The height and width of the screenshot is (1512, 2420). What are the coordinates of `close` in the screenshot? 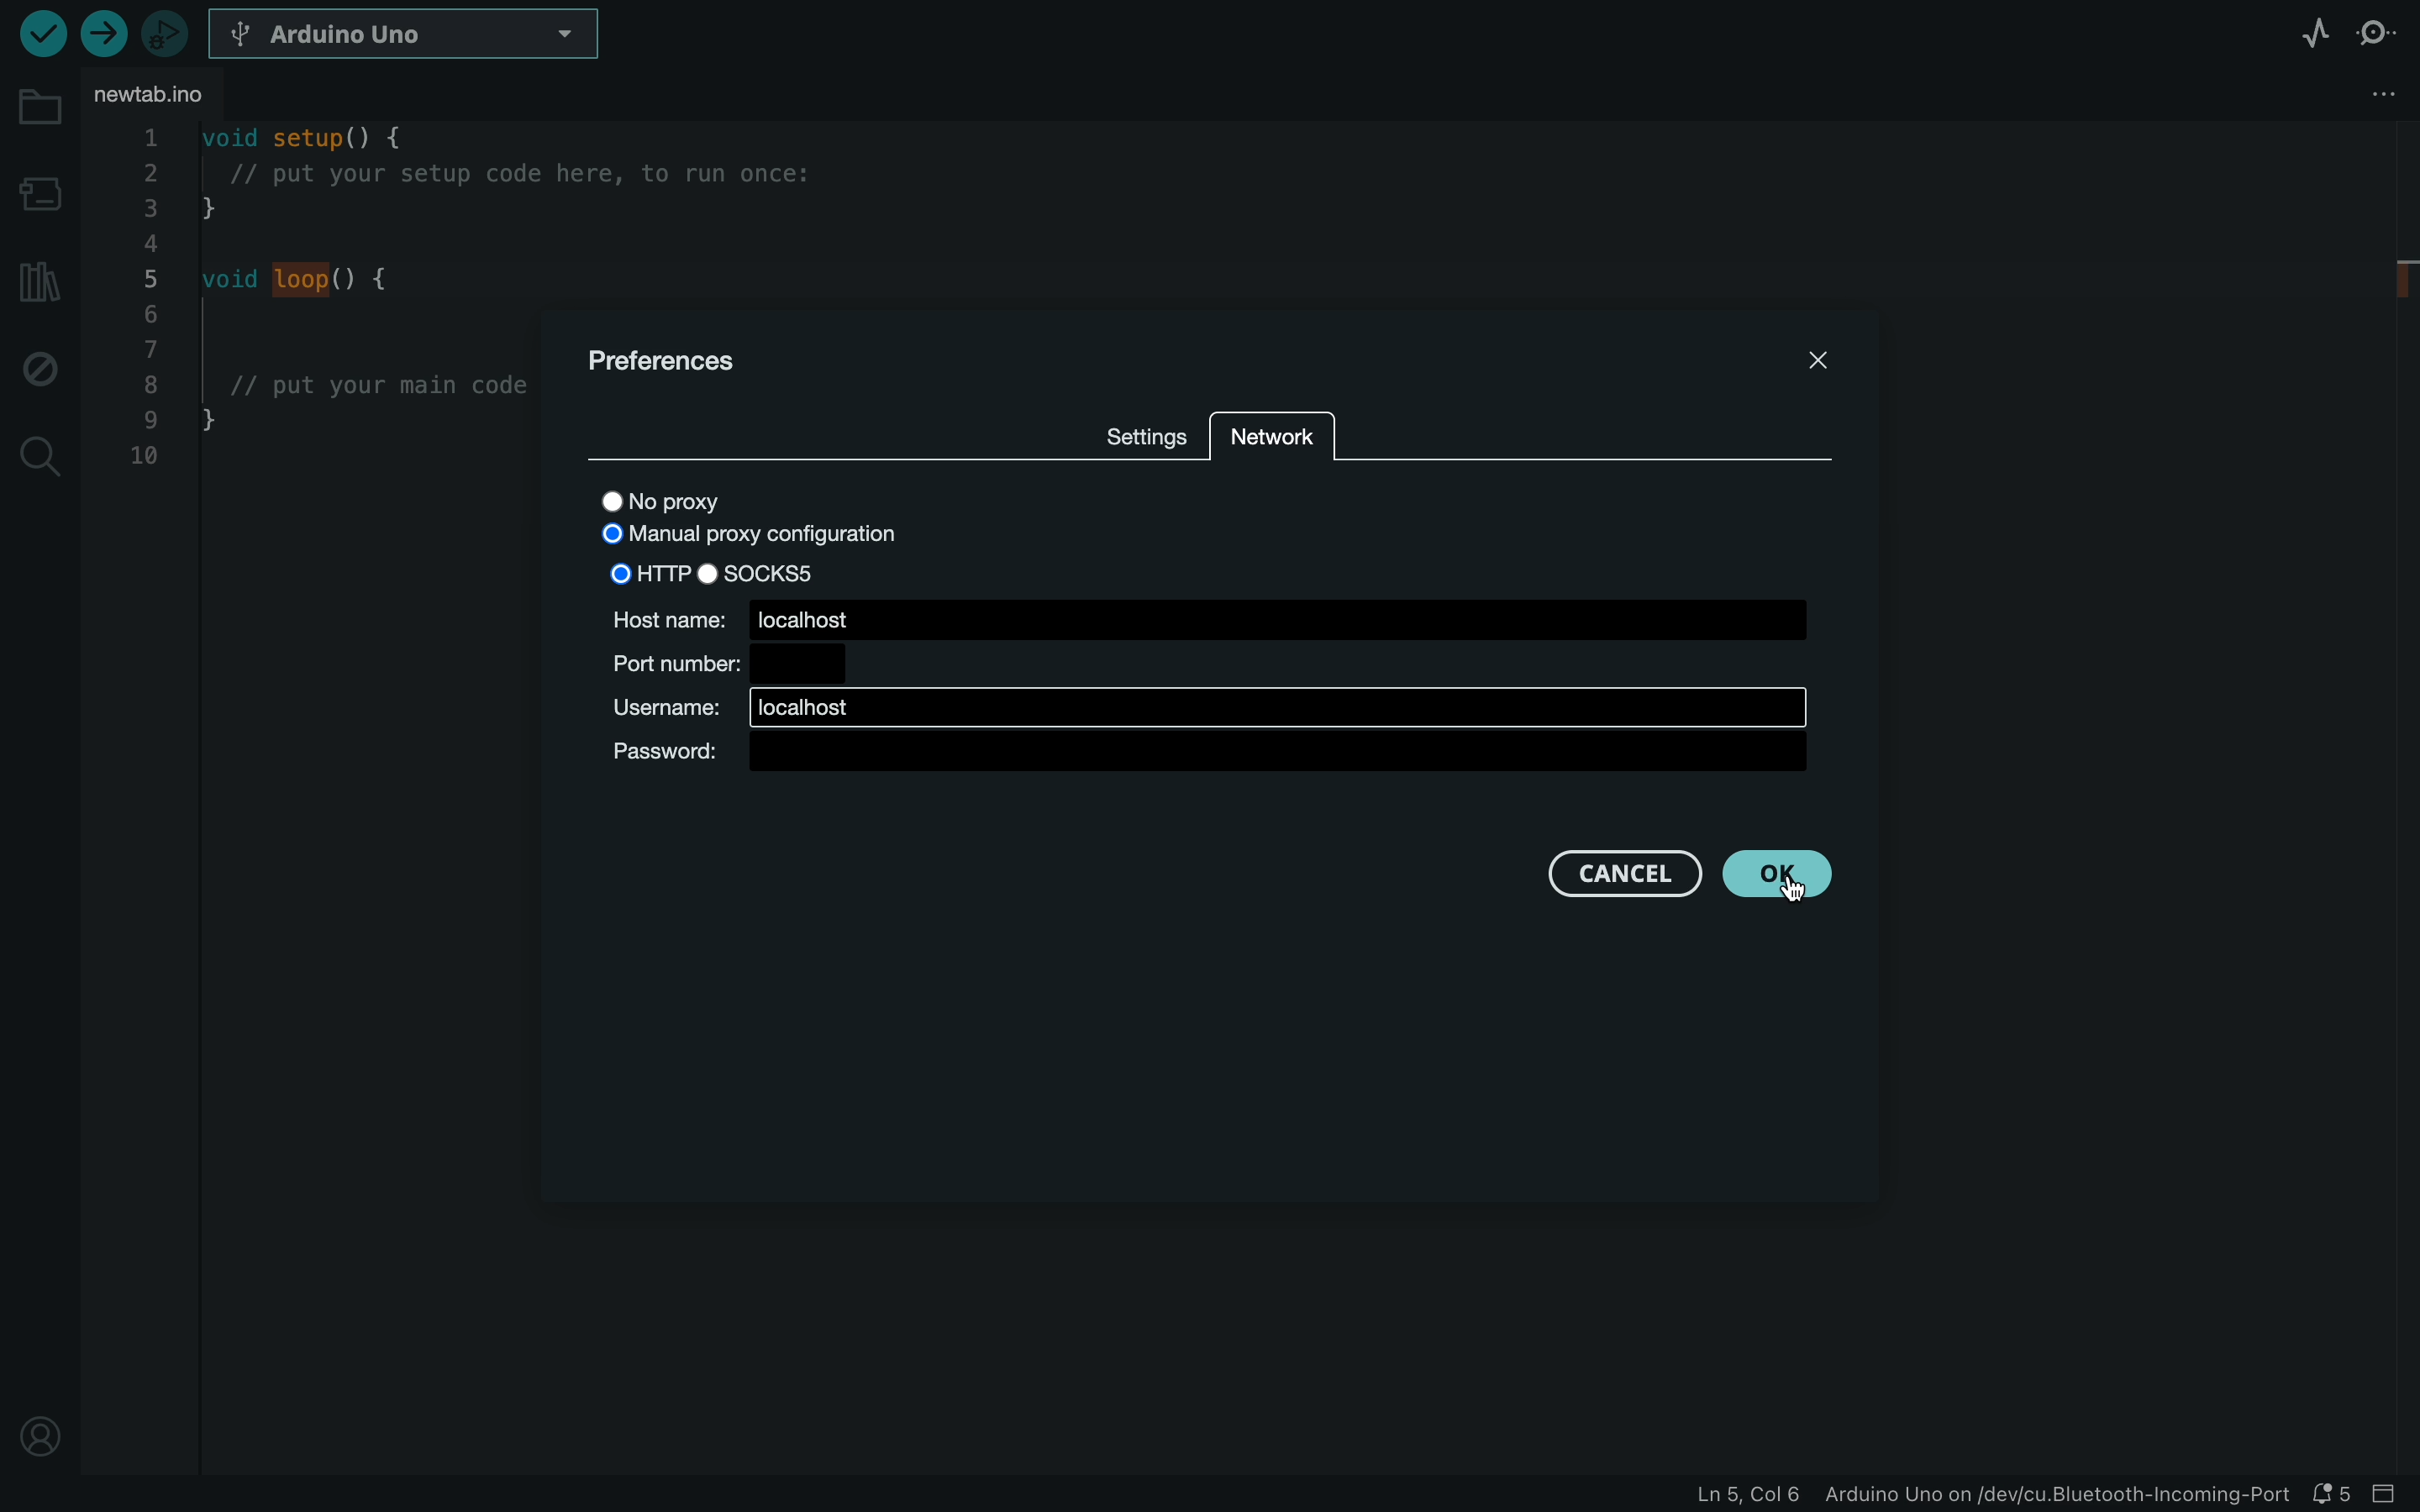 It's located at (1820, 355).